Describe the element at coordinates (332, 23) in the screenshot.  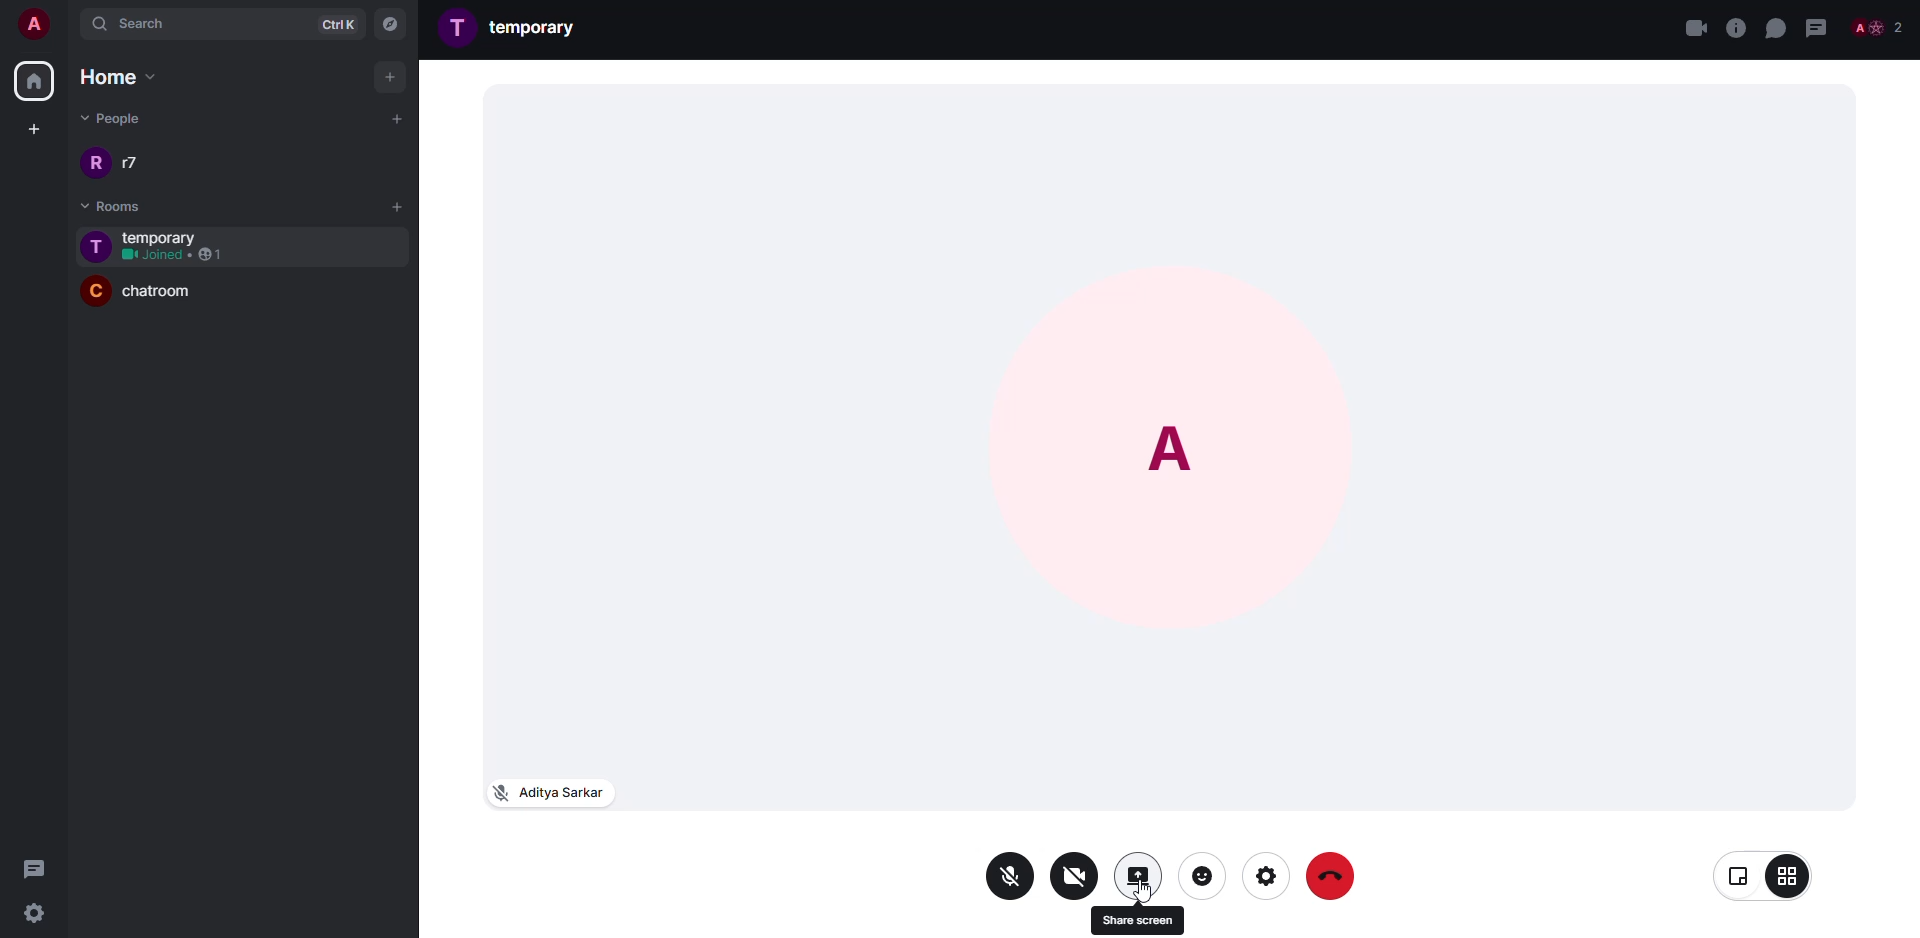
I see `ctrlK` at that location.